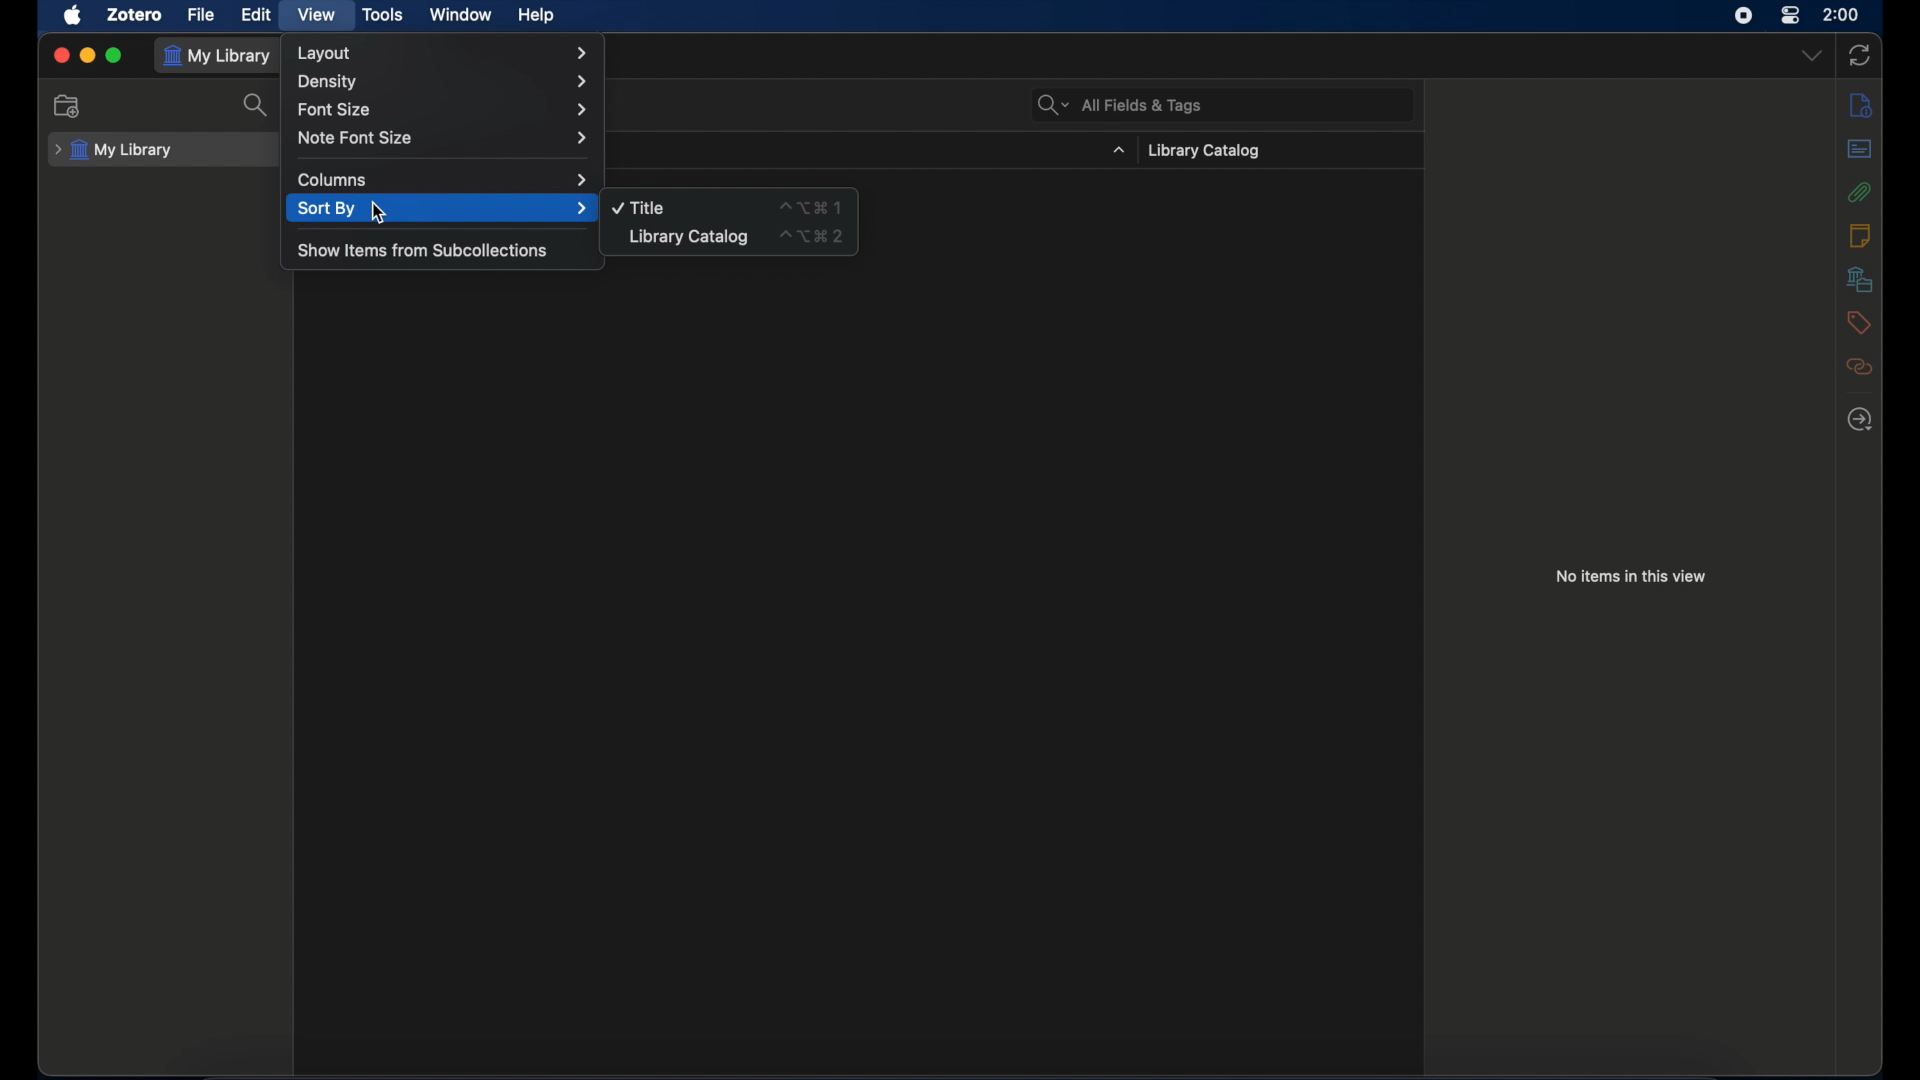 The width and height of the screenshot is (1920, 1080). Describe the element at coordinates (444, 109) in the screenshot. I see `font size` at that location.